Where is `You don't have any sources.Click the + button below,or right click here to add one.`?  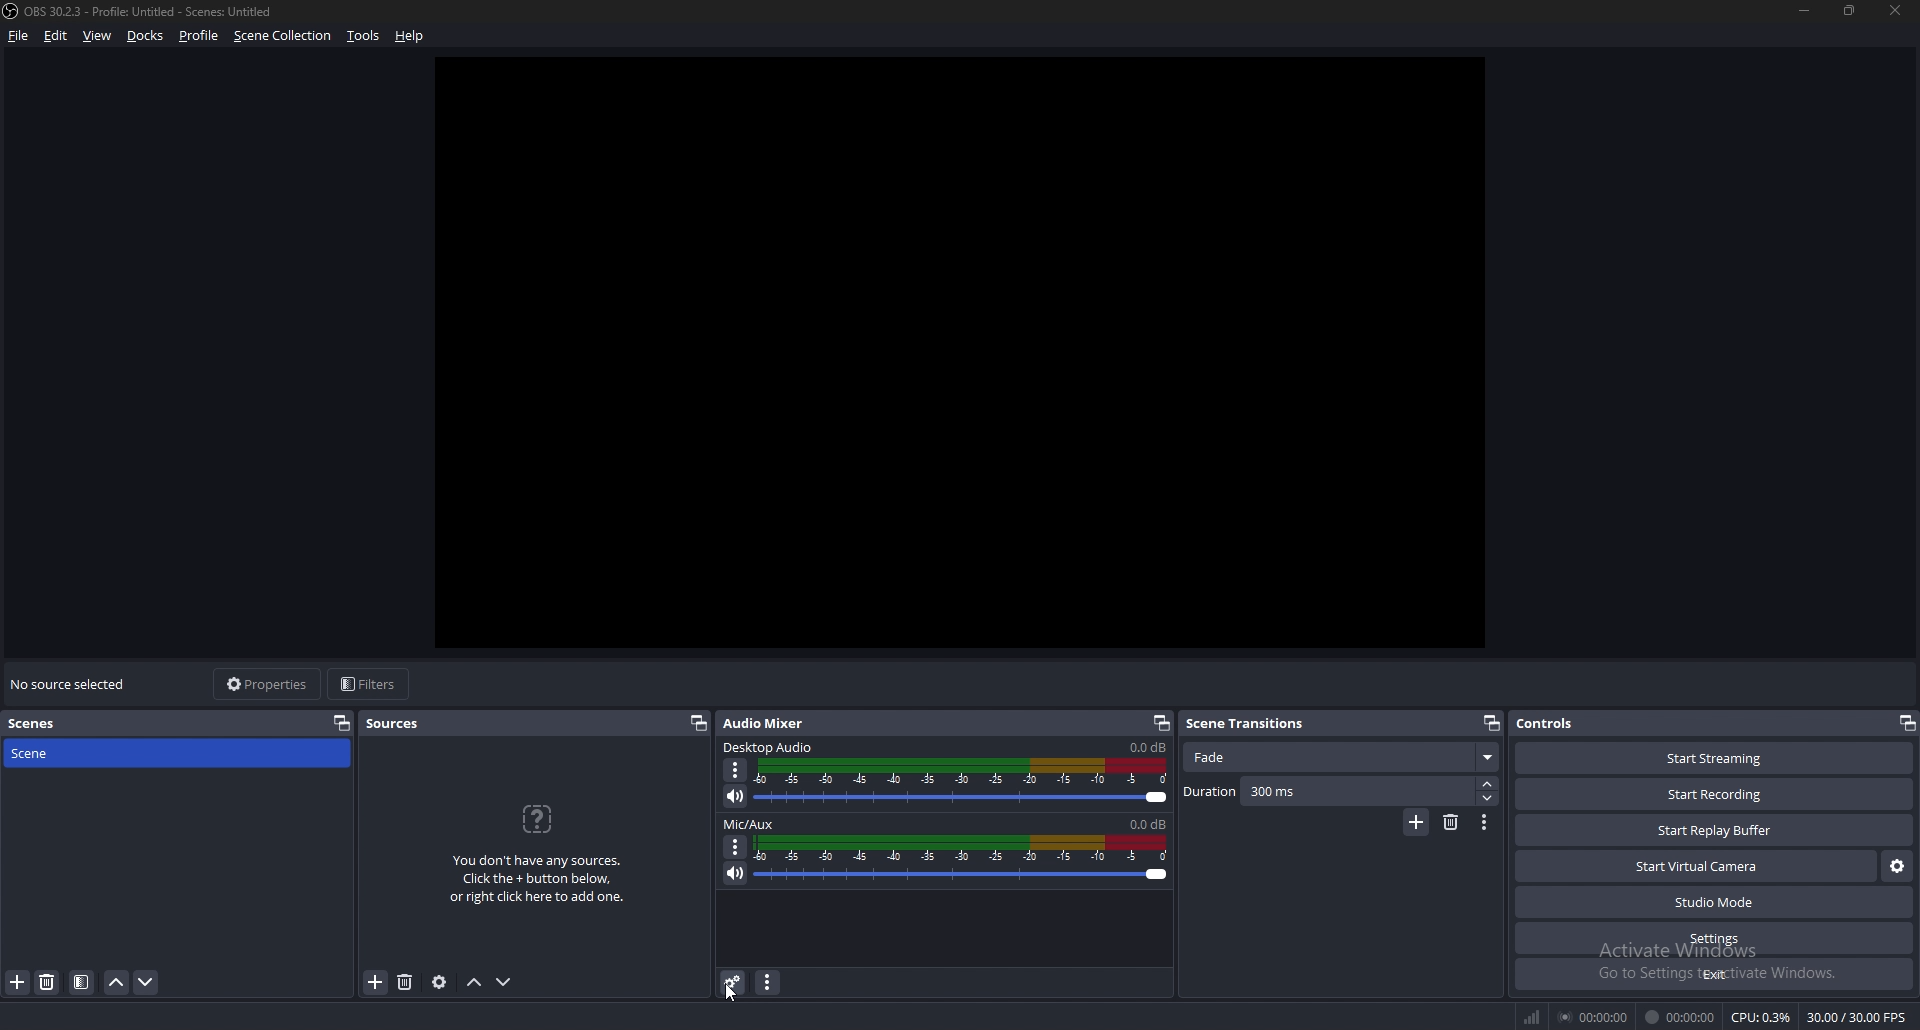
You don't have any sources.Click the + button below,or right click here to add one. is located at coordinates (537, 881).